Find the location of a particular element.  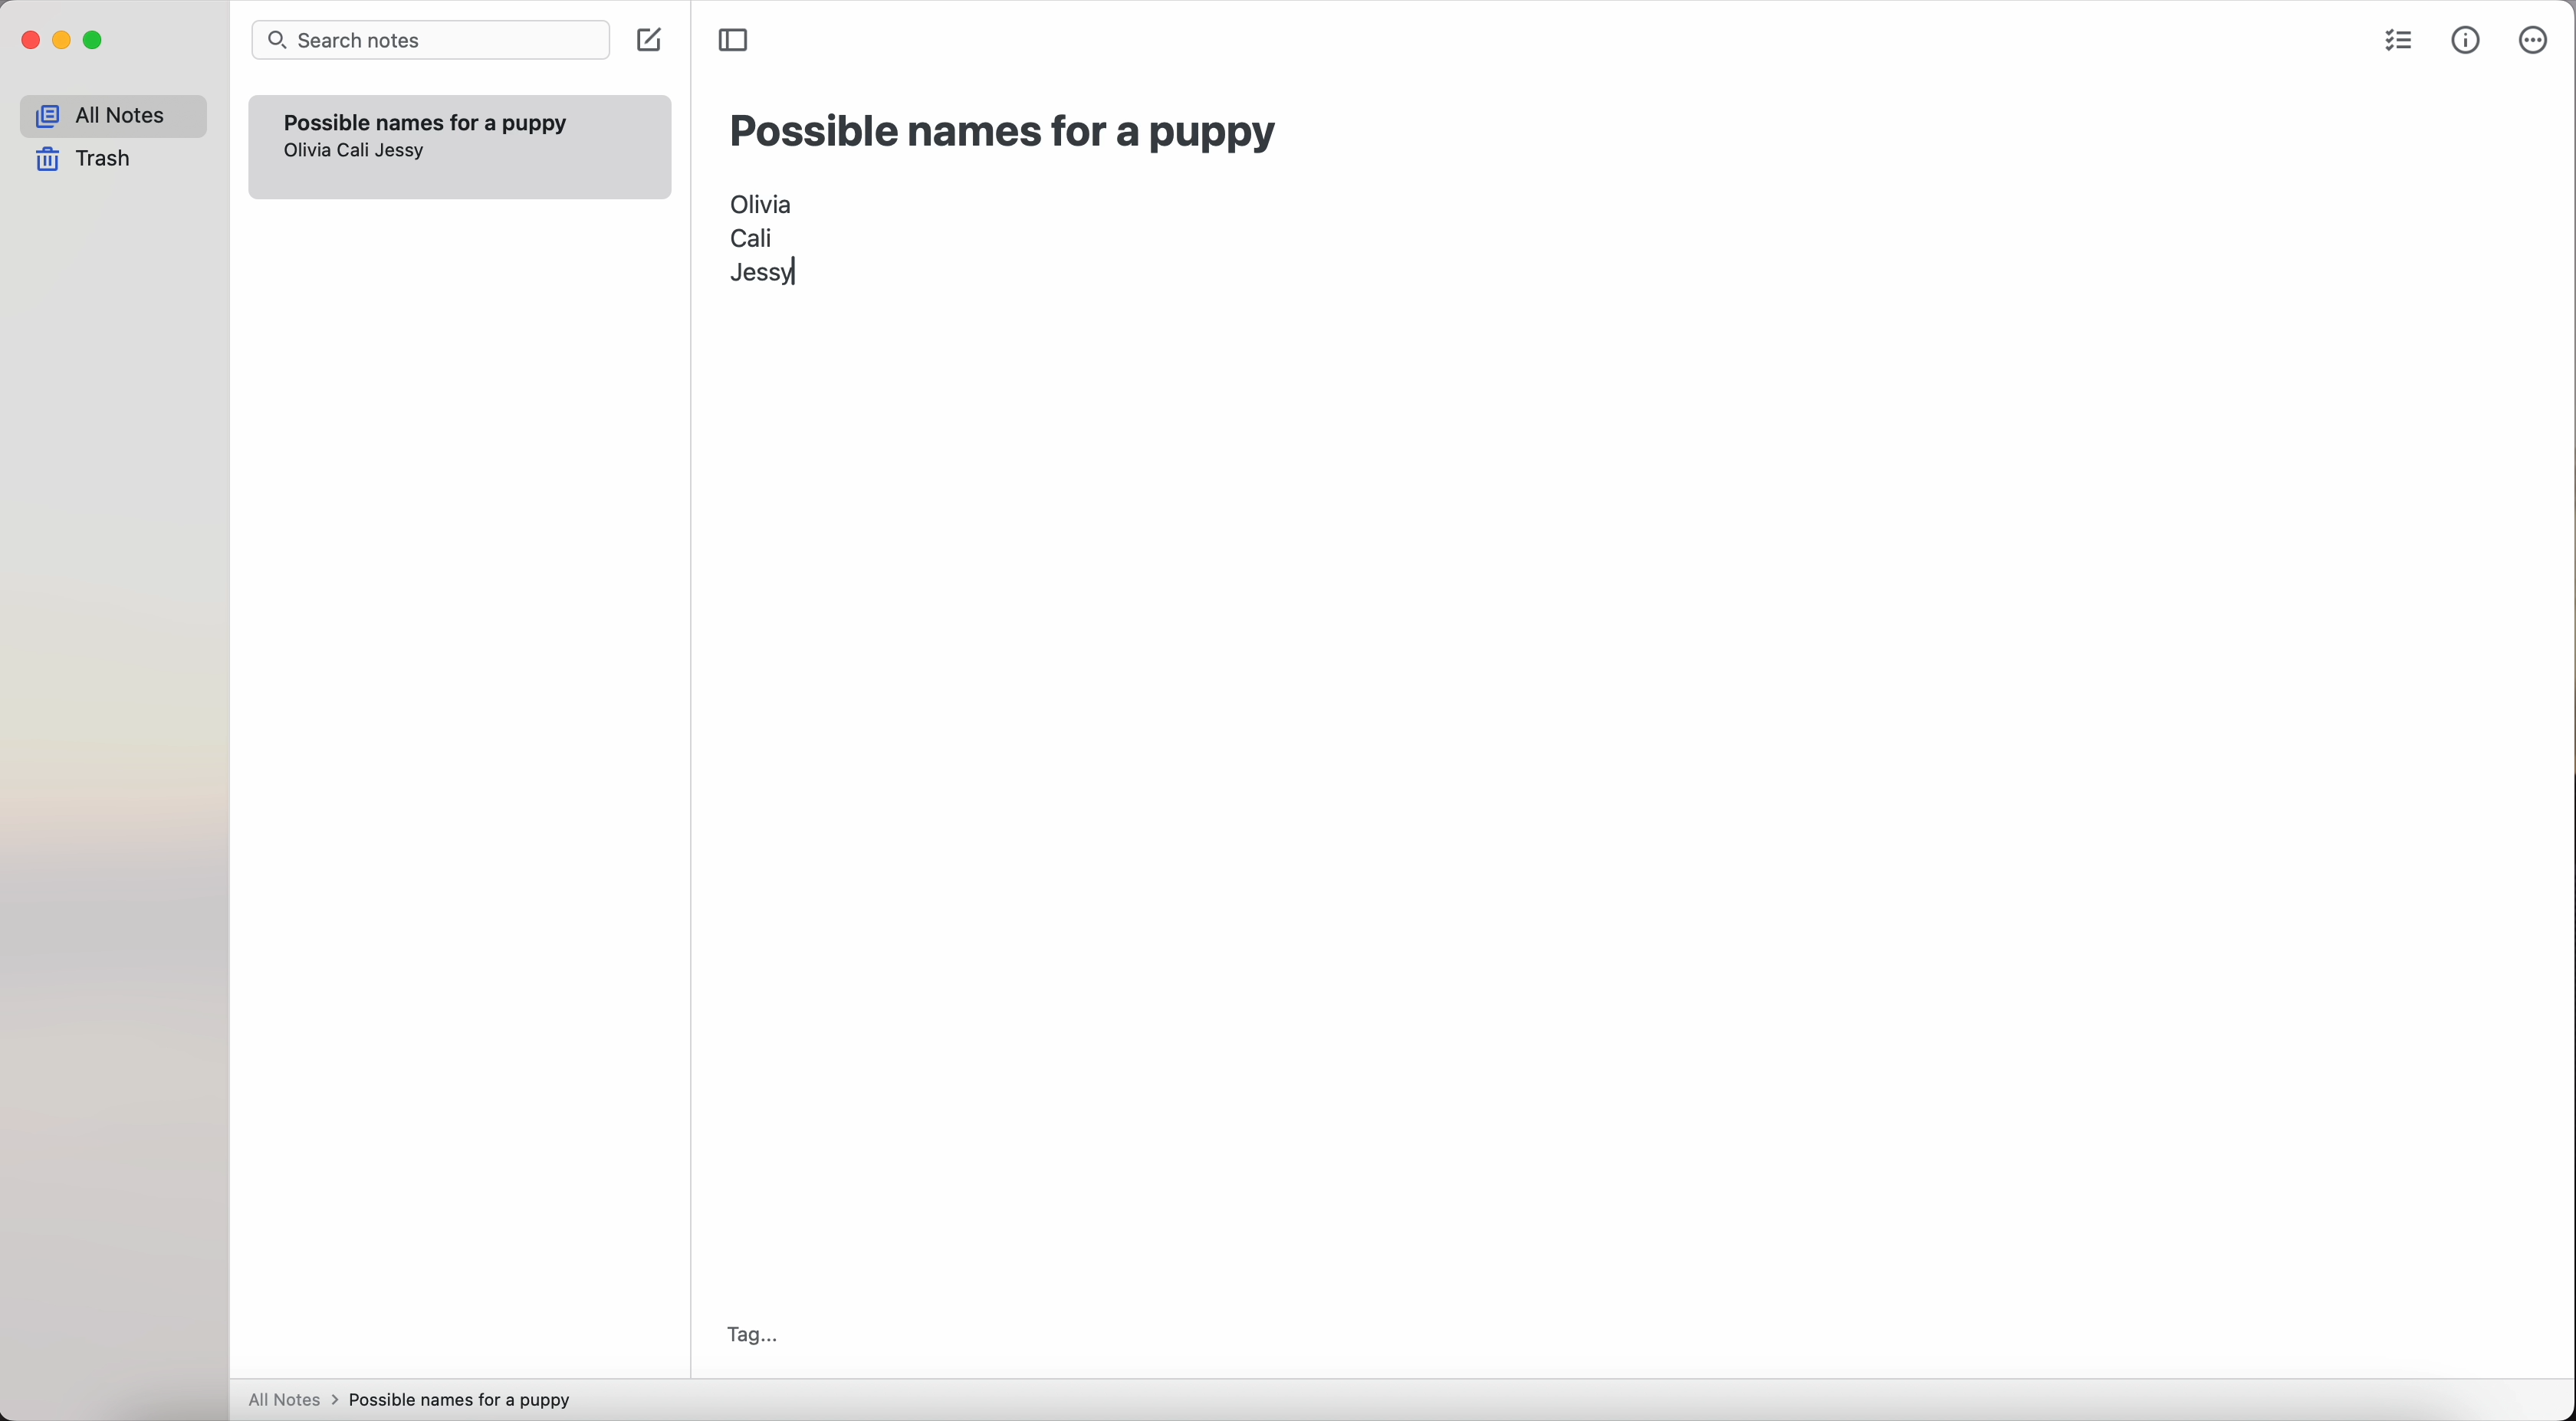

Cali is located at coordinates (361, 152).